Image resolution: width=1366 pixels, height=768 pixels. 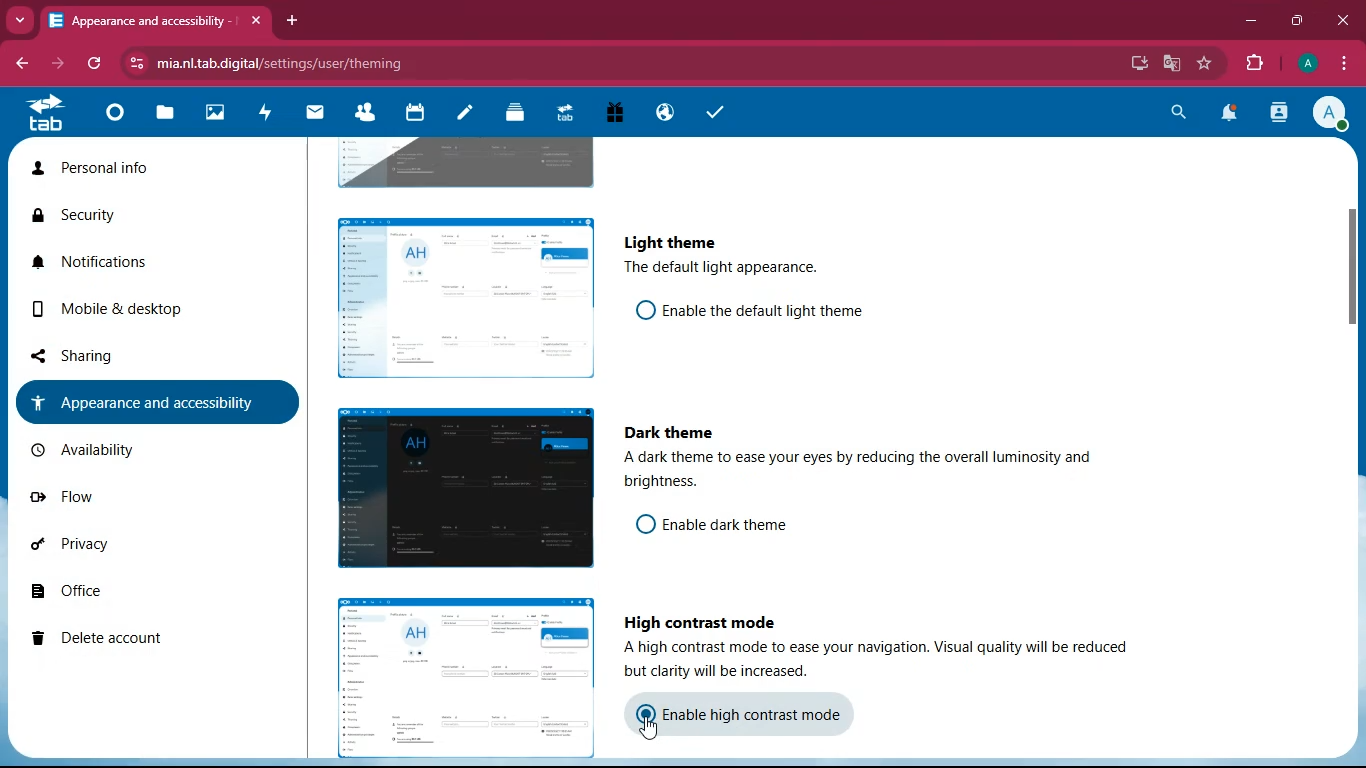 I want to click on activity, so click(x=264, y=115).